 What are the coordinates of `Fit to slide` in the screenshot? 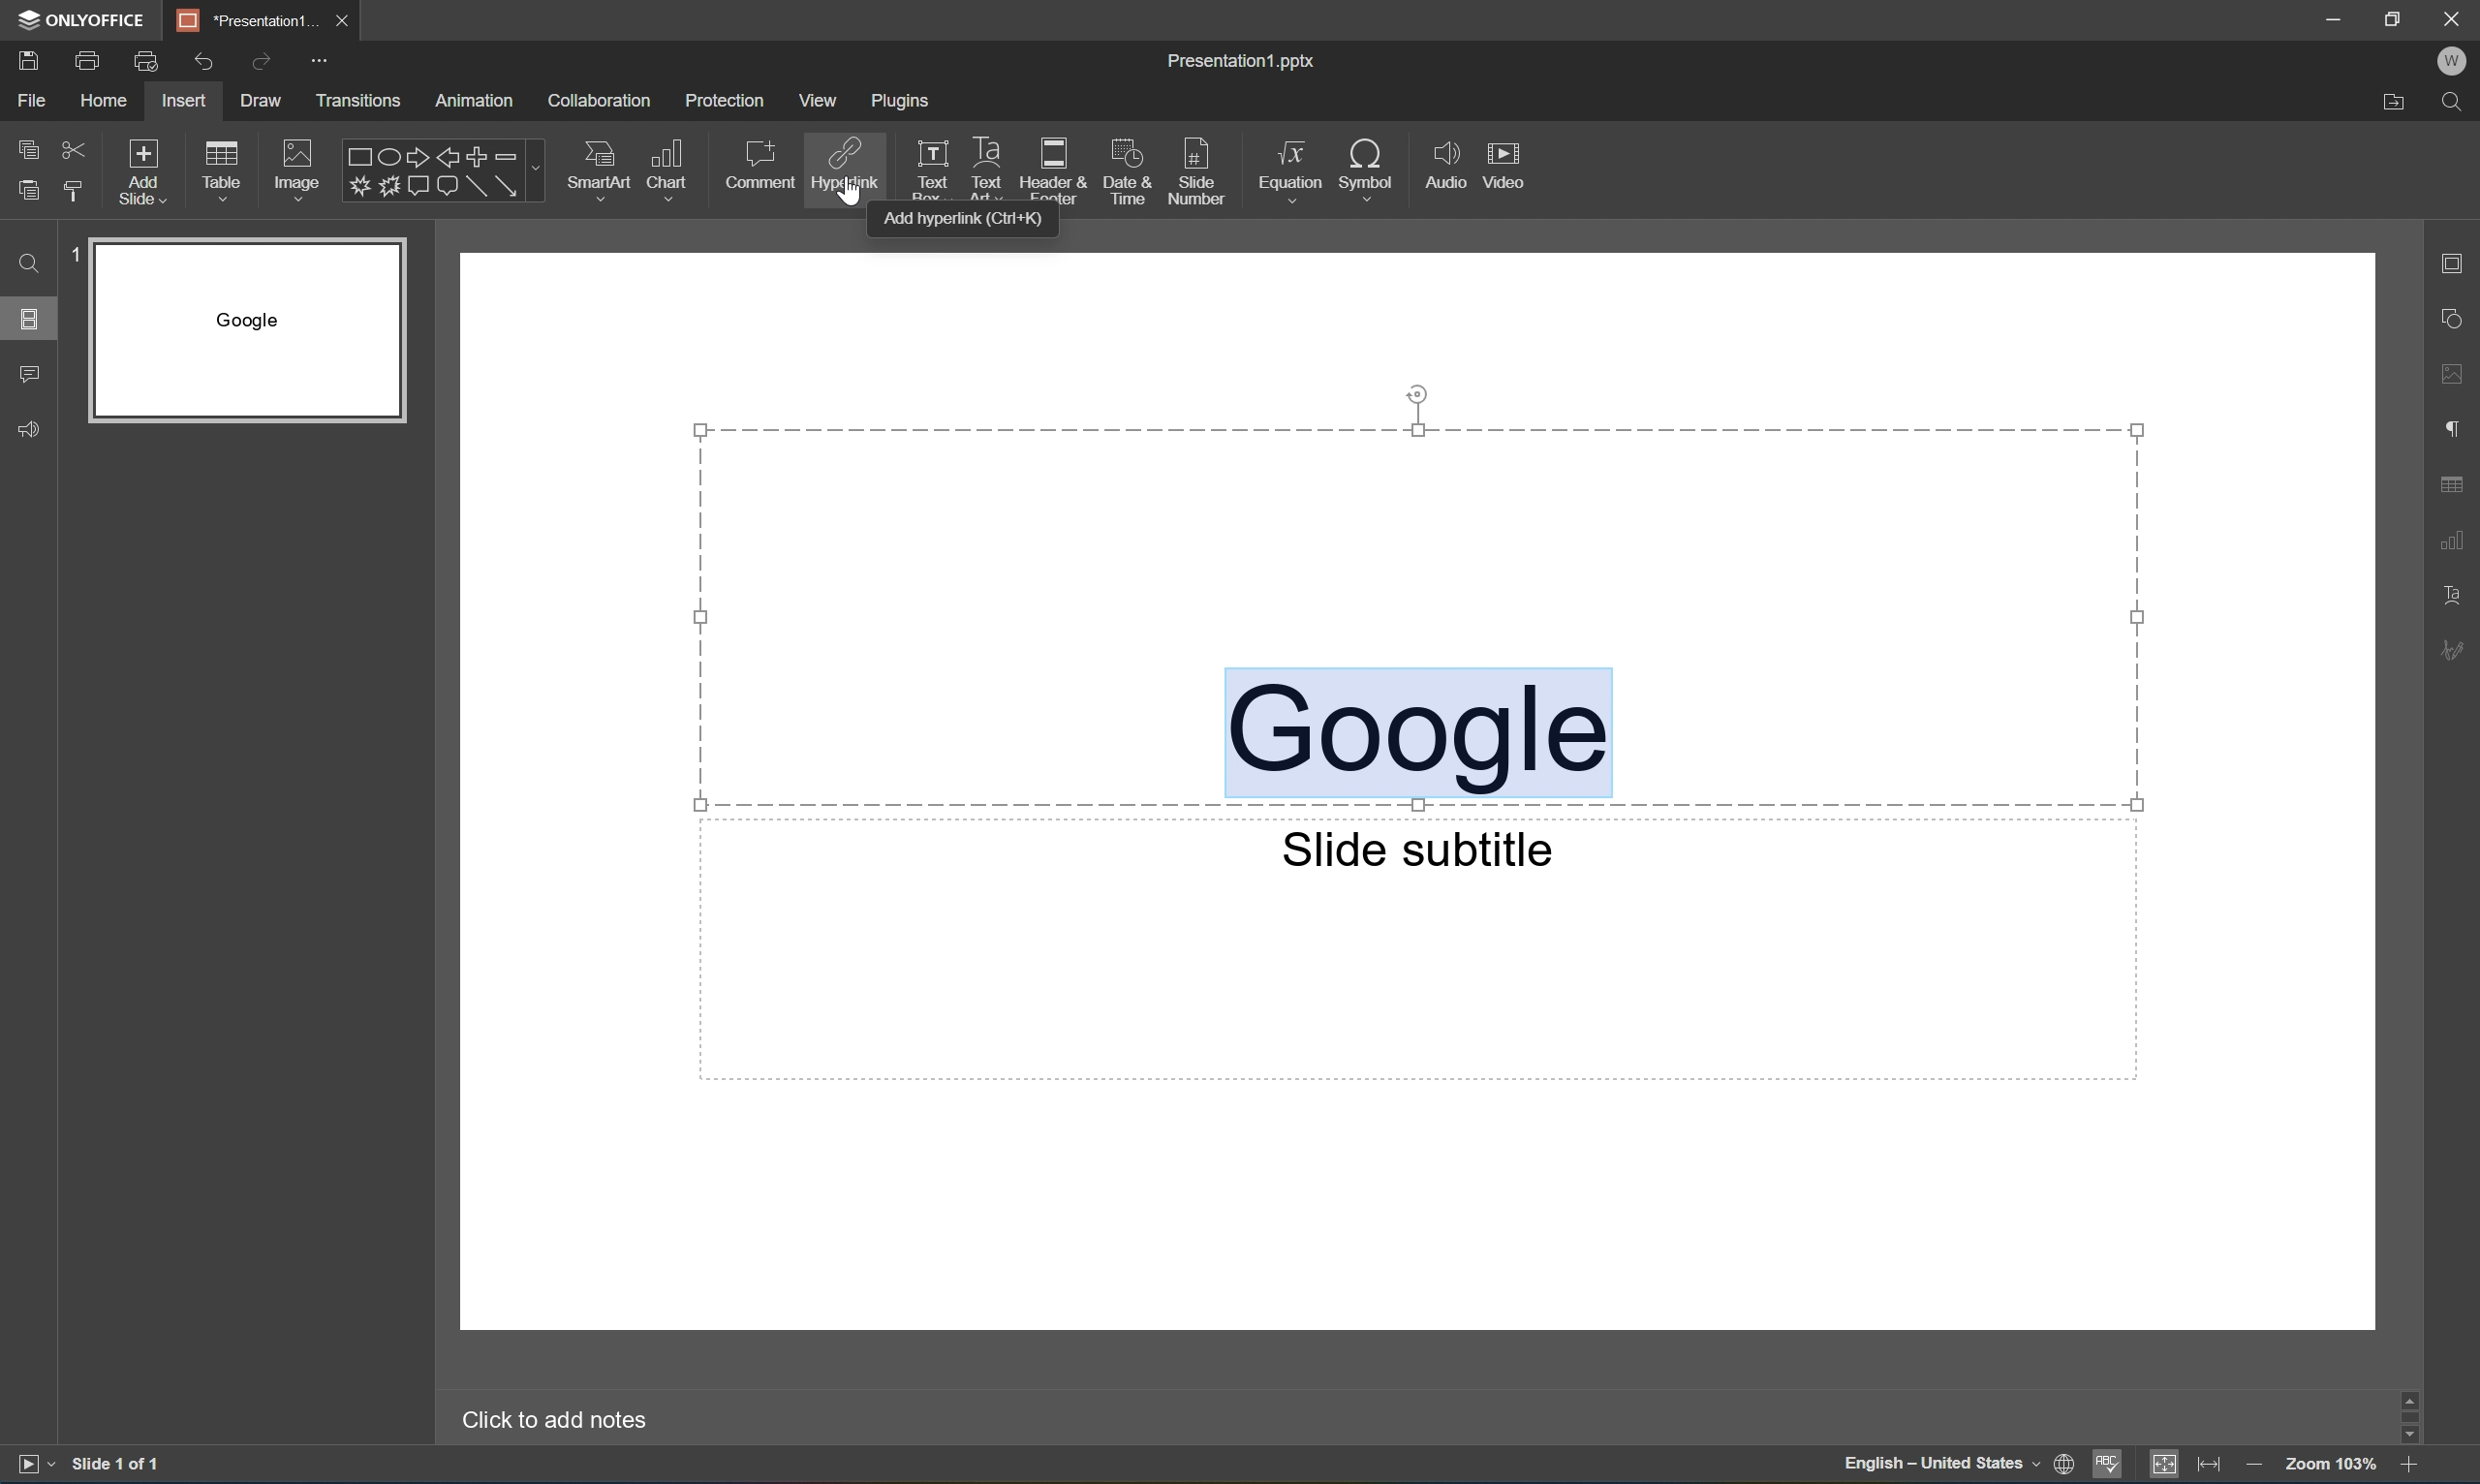 It's located at (2170, 1464).